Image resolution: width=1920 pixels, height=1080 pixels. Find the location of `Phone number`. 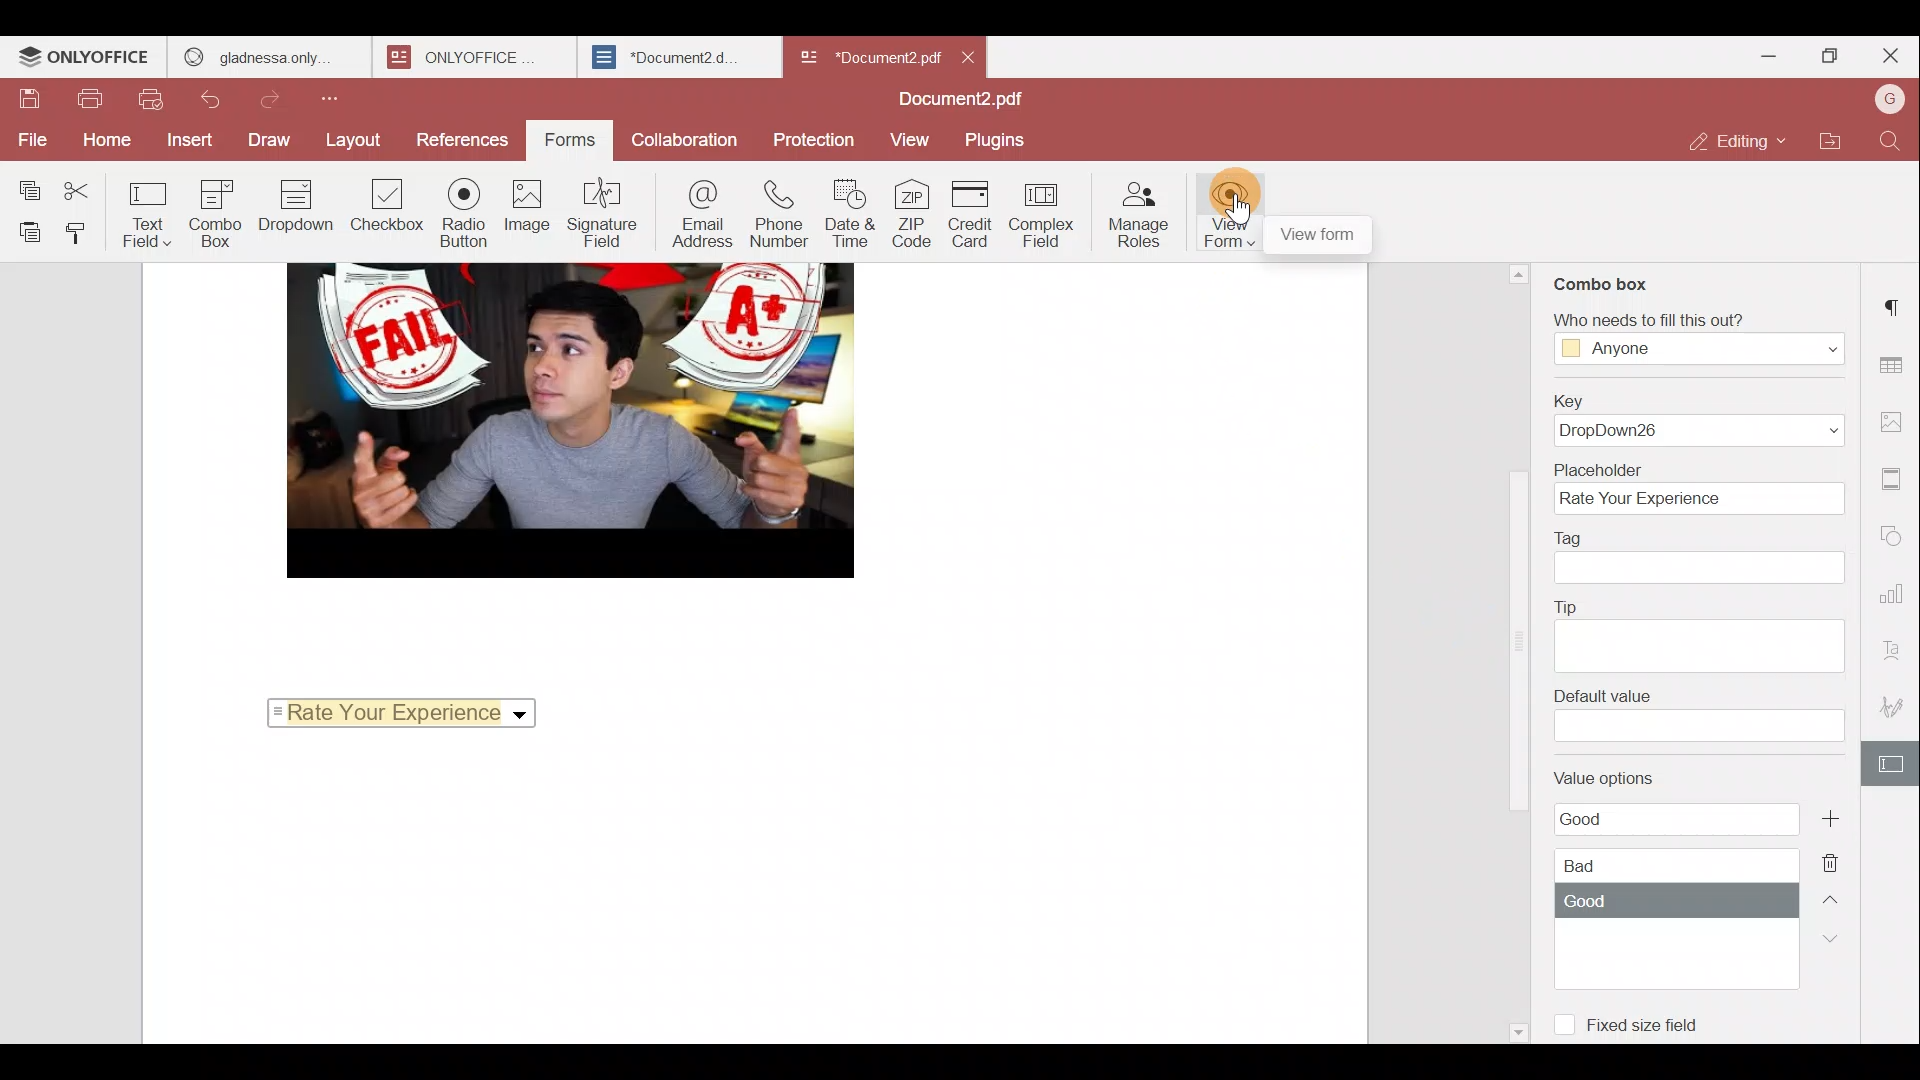

Phone number is located at coordinates (780, 216).